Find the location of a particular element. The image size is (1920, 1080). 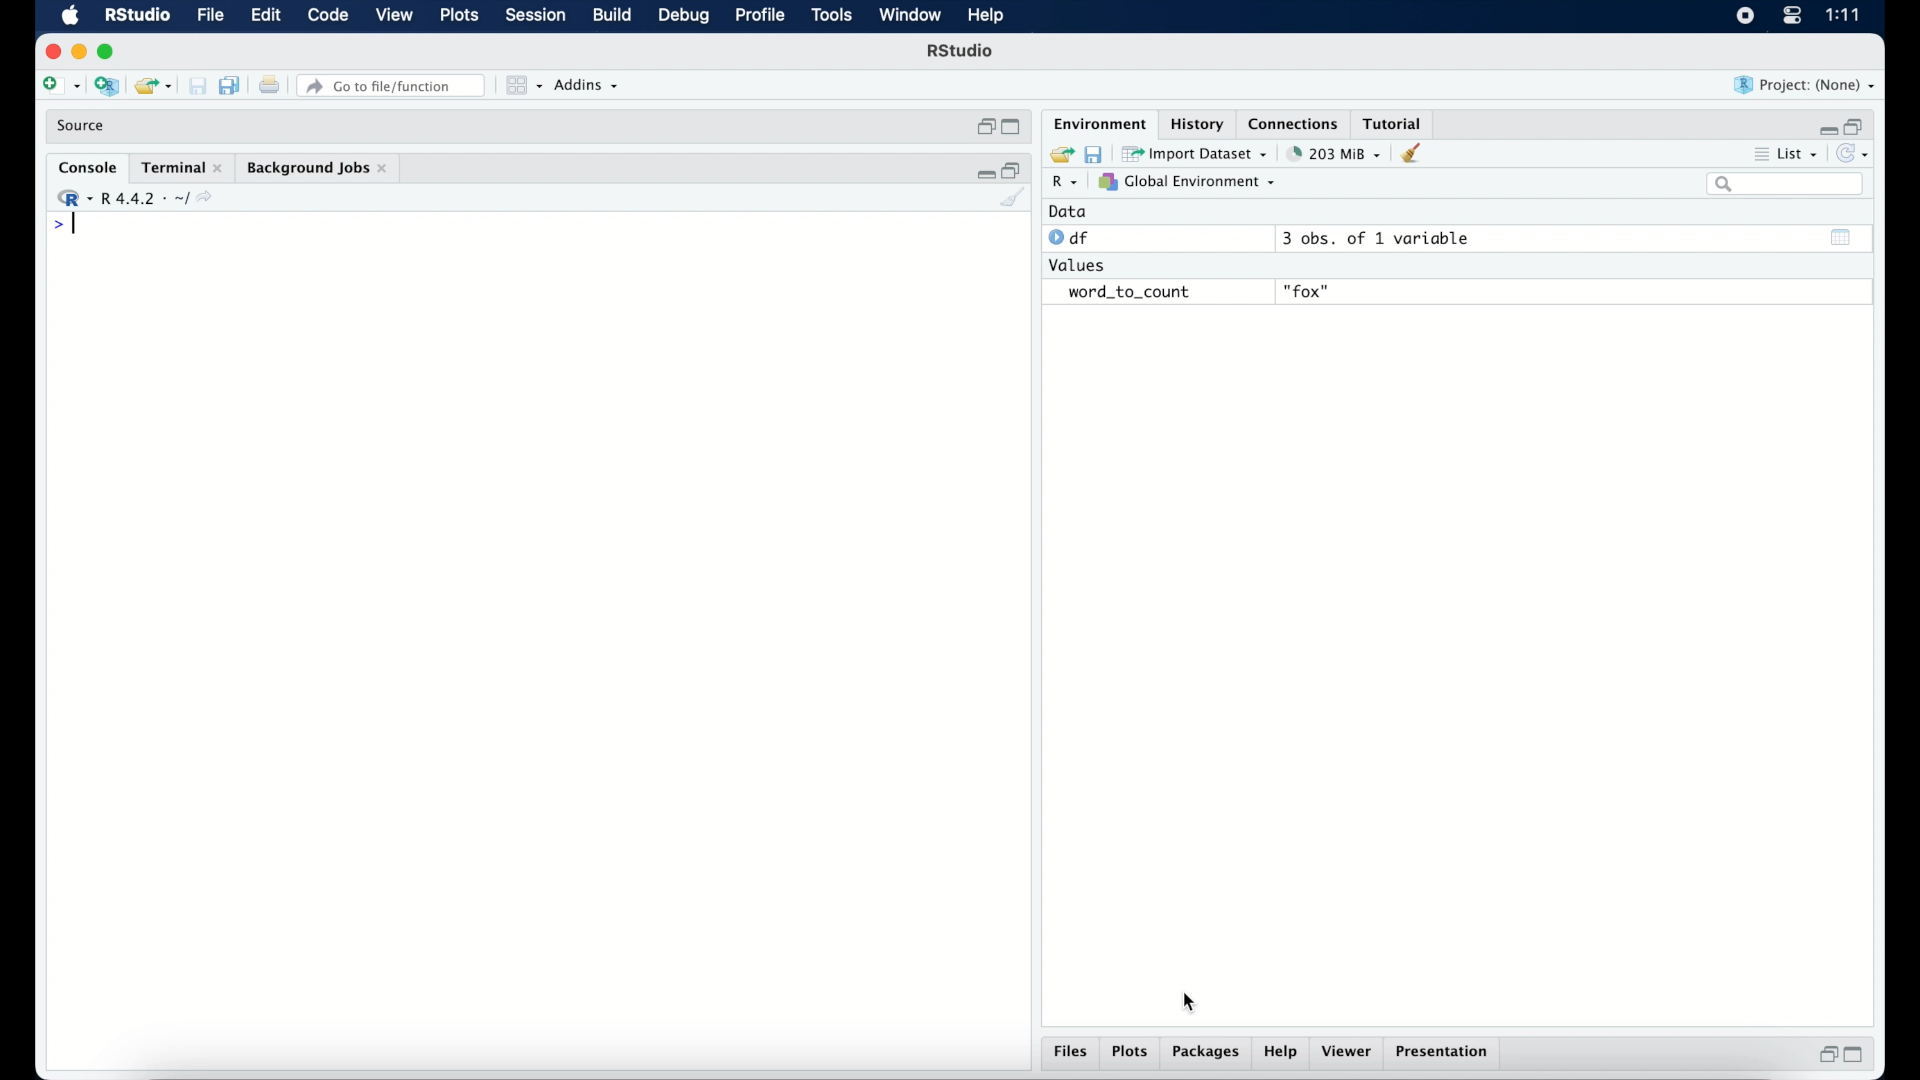

code is located at coordinates (328, 16).